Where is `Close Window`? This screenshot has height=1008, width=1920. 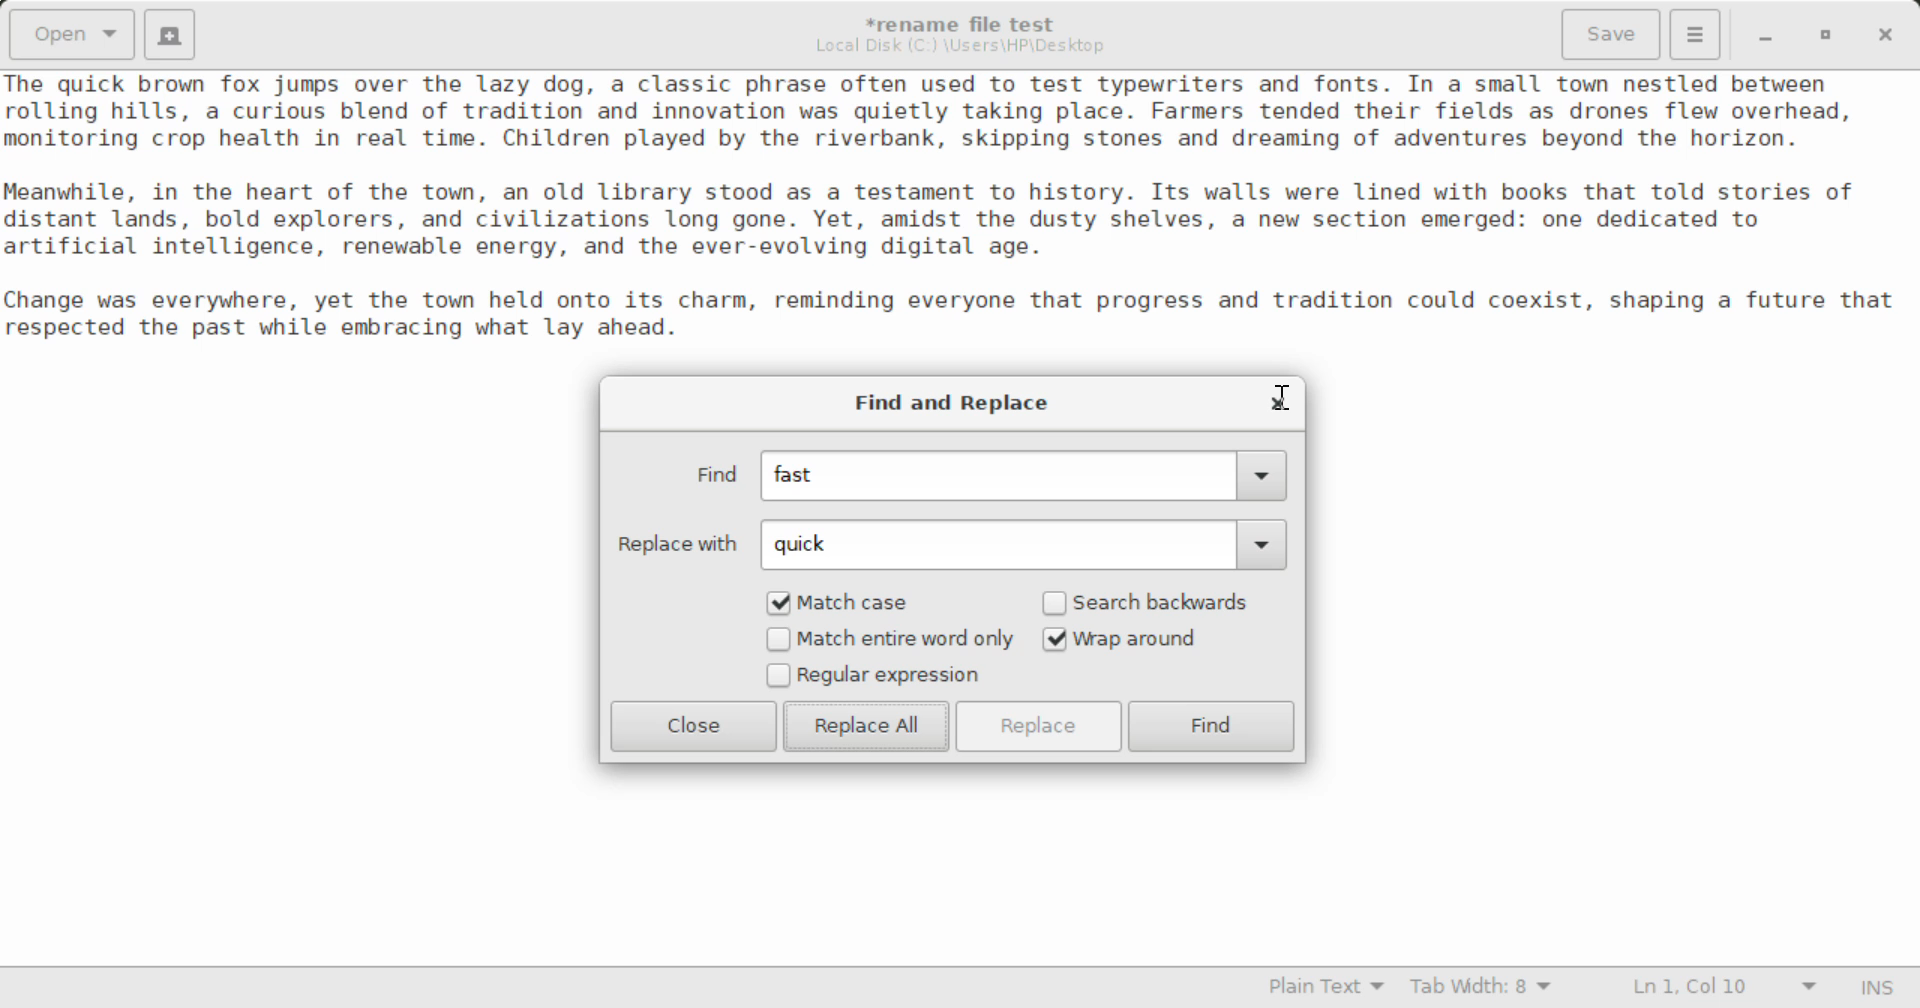
Close Window is located at coordinates (1882, 34).